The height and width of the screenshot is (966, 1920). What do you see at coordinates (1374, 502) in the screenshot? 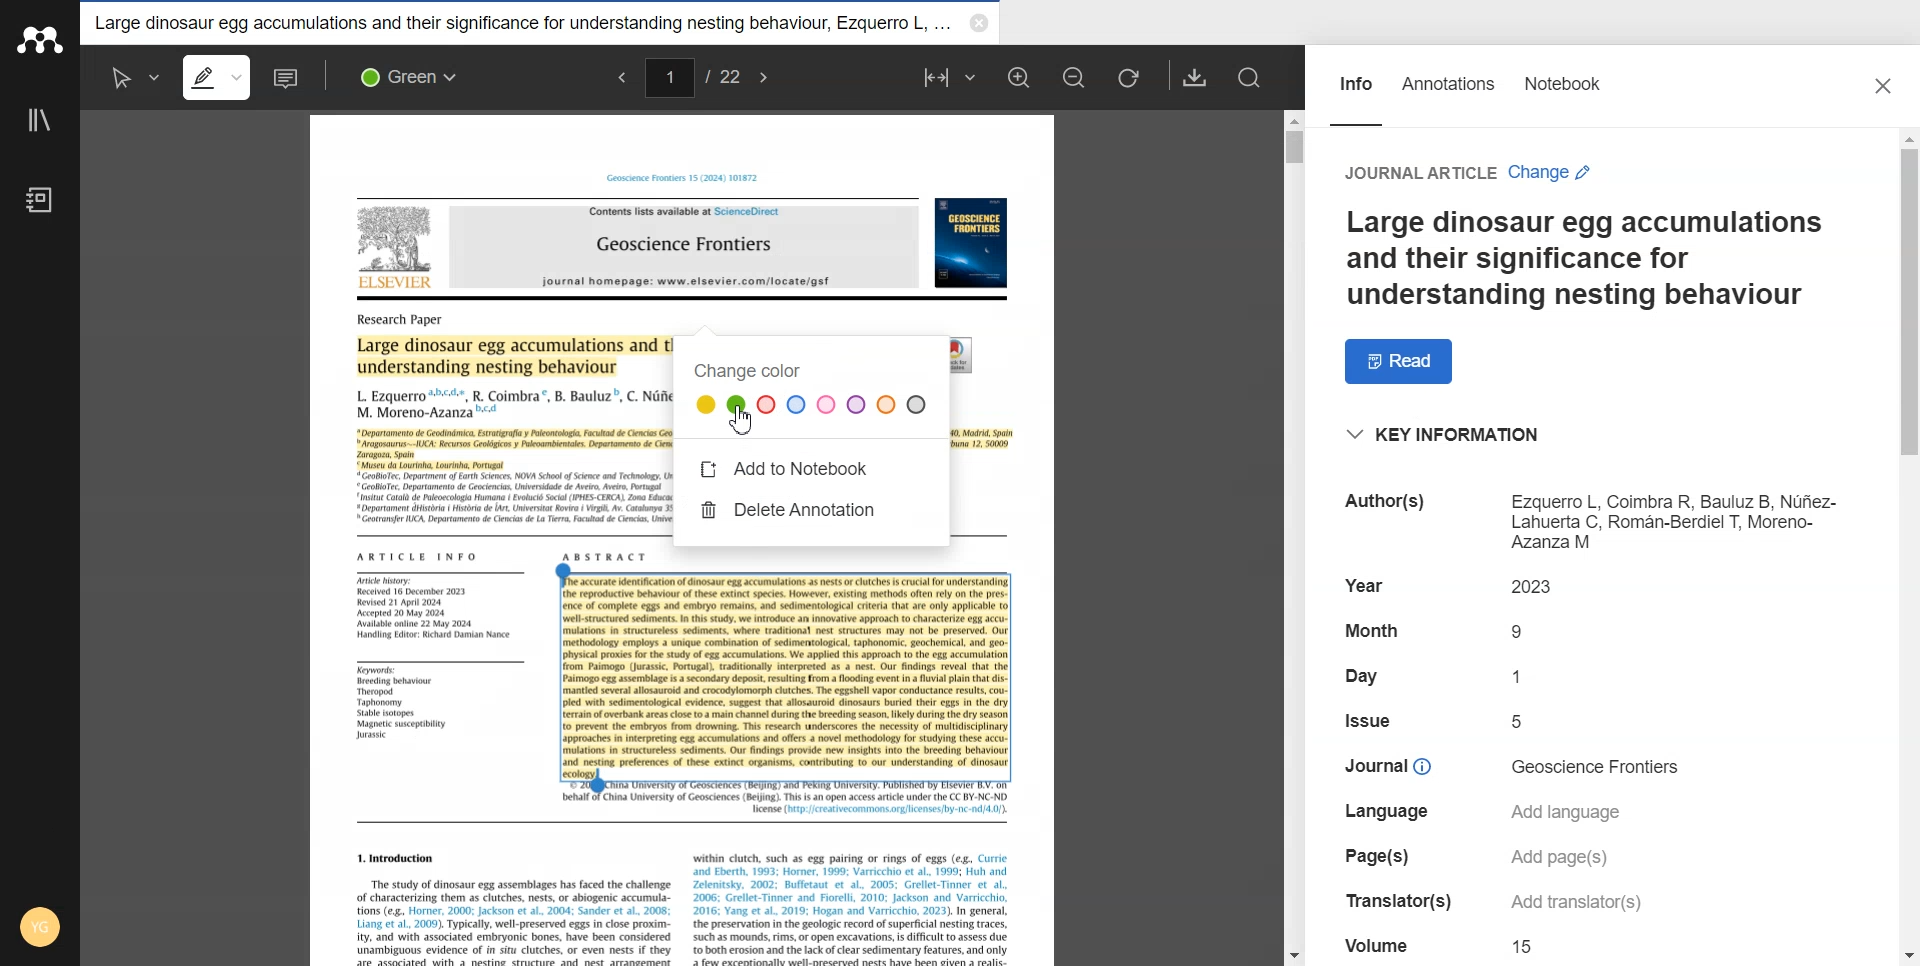
I see `text` at bounding box center [1374, 502].